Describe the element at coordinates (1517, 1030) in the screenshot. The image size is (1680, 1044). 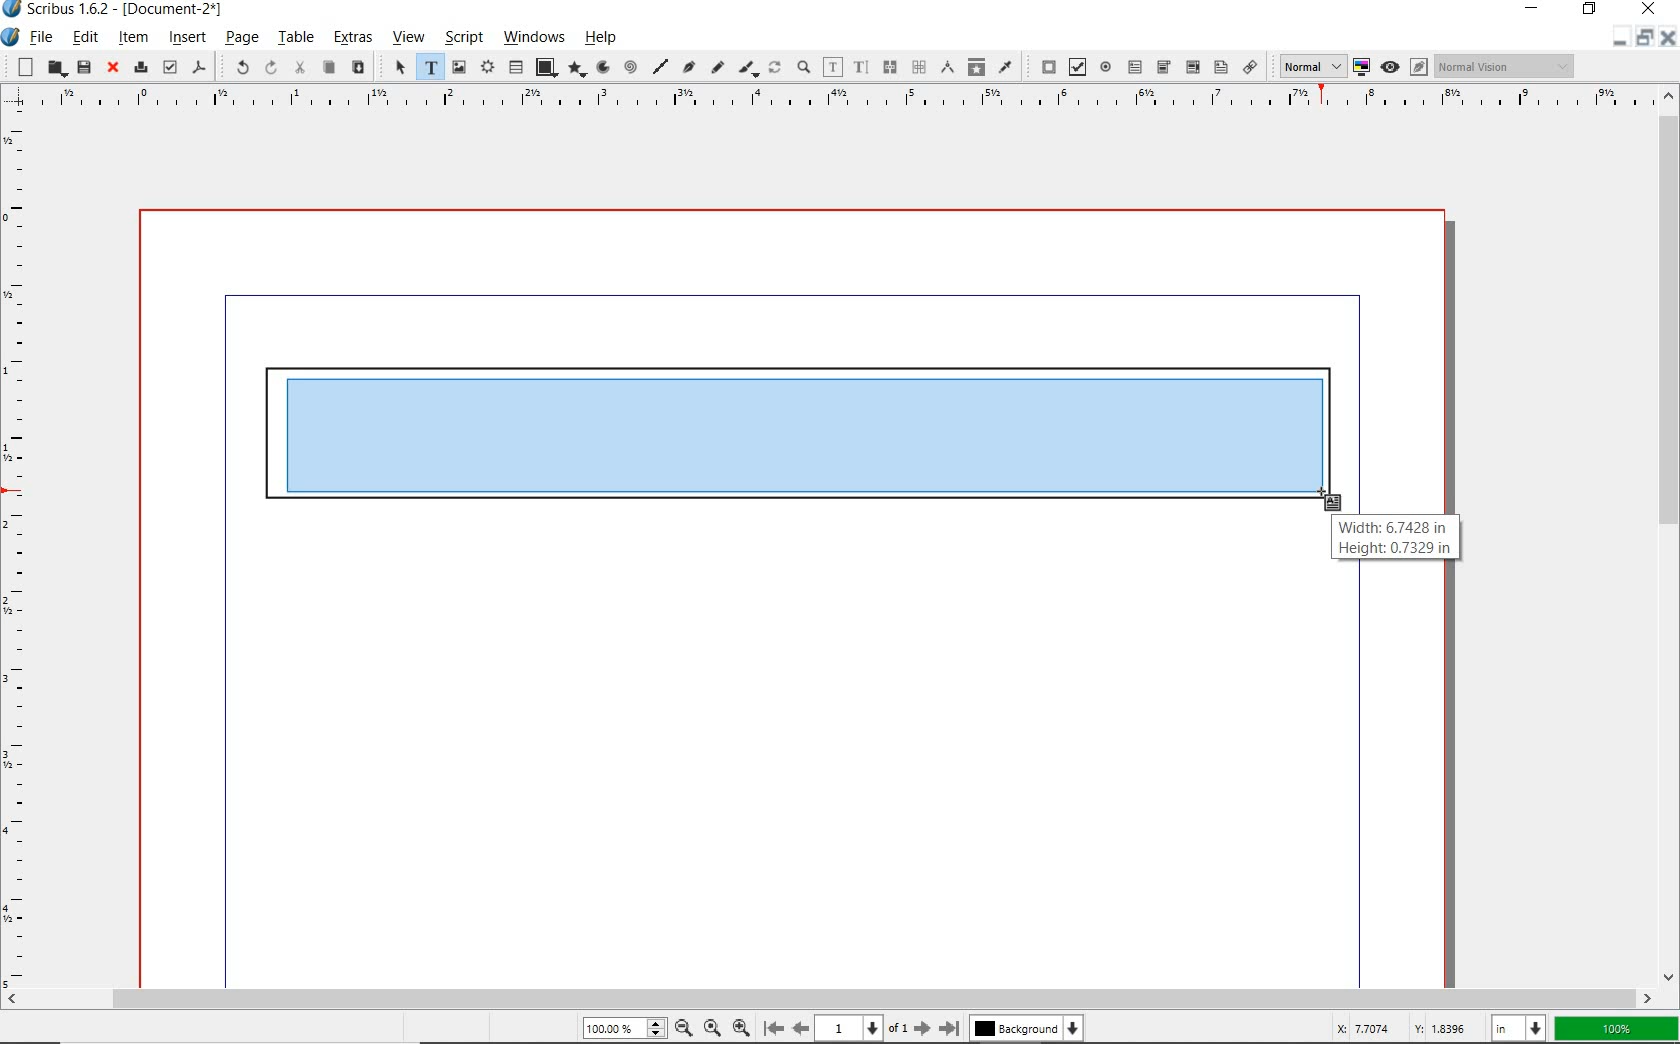
I see `select unit` at that location.